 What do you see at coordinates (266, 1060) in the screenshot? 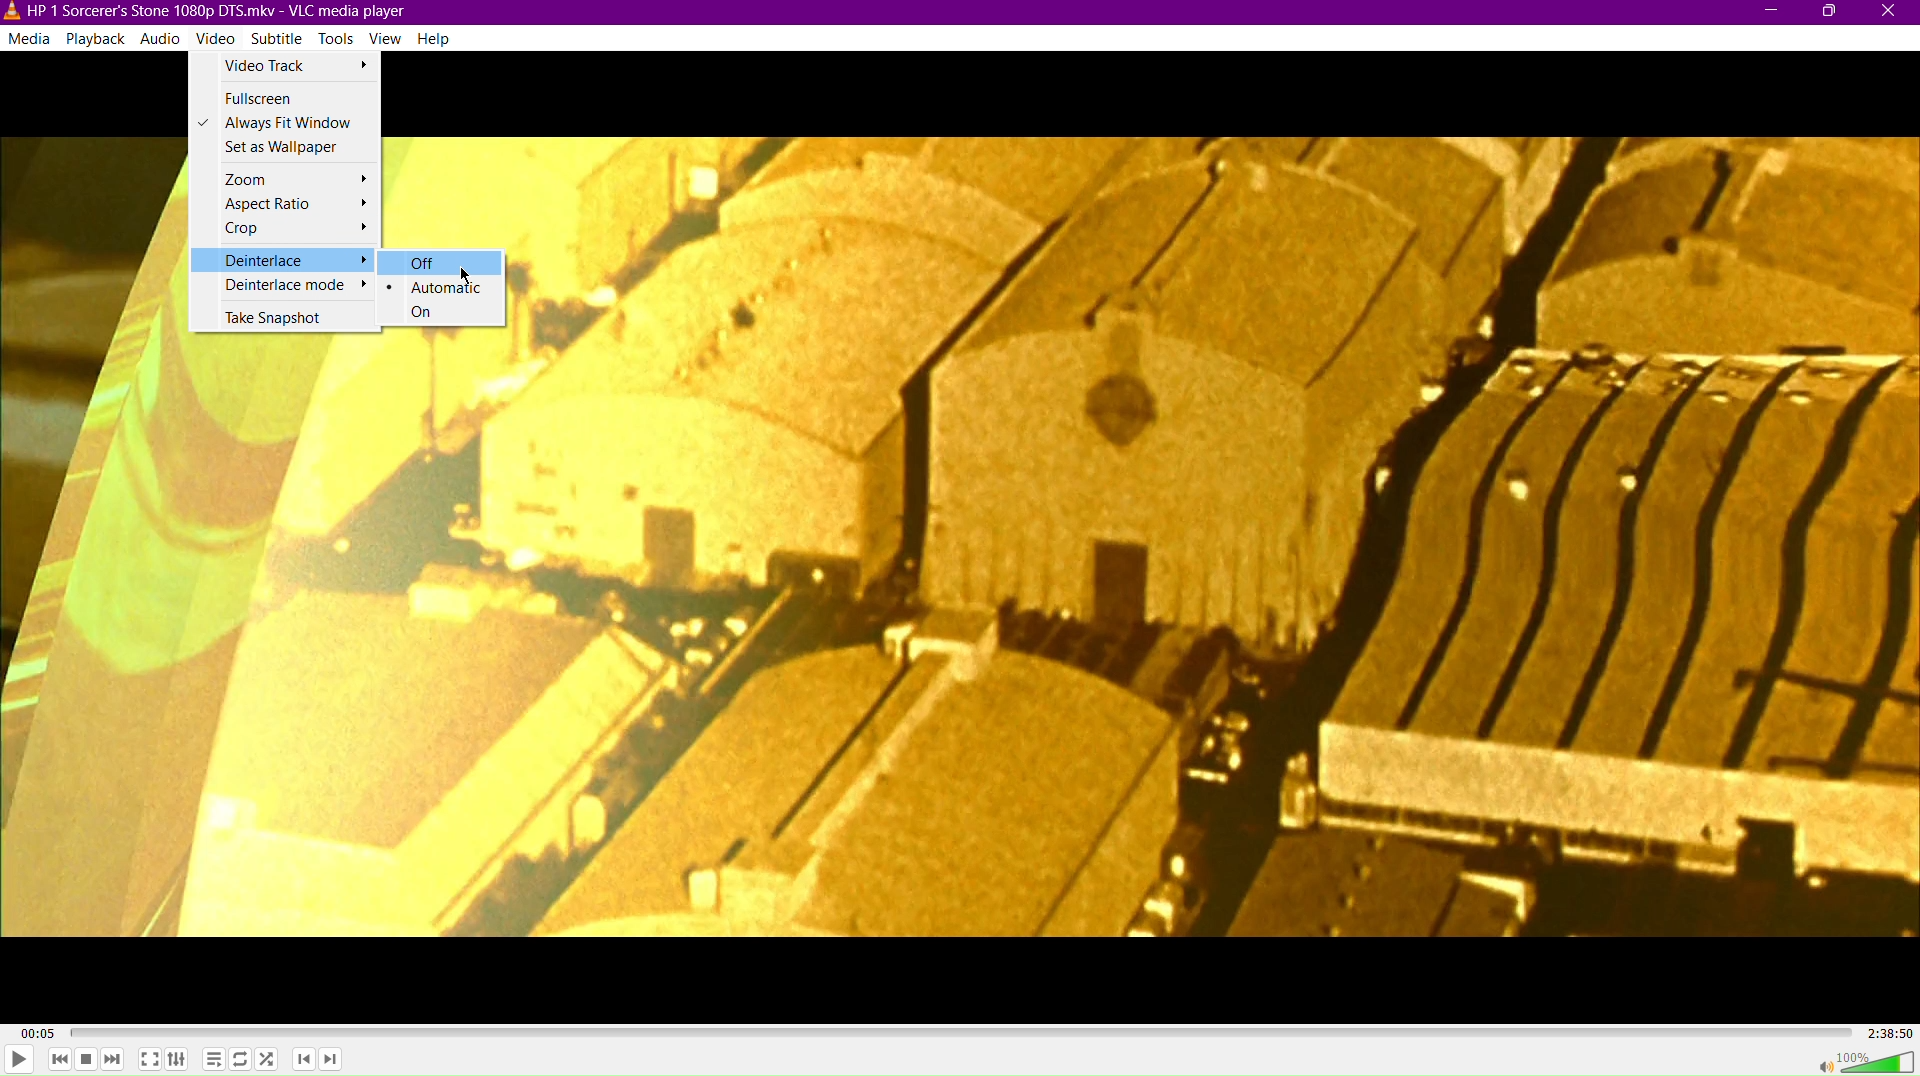
I see `Random` at bounding box center [266, 1060].